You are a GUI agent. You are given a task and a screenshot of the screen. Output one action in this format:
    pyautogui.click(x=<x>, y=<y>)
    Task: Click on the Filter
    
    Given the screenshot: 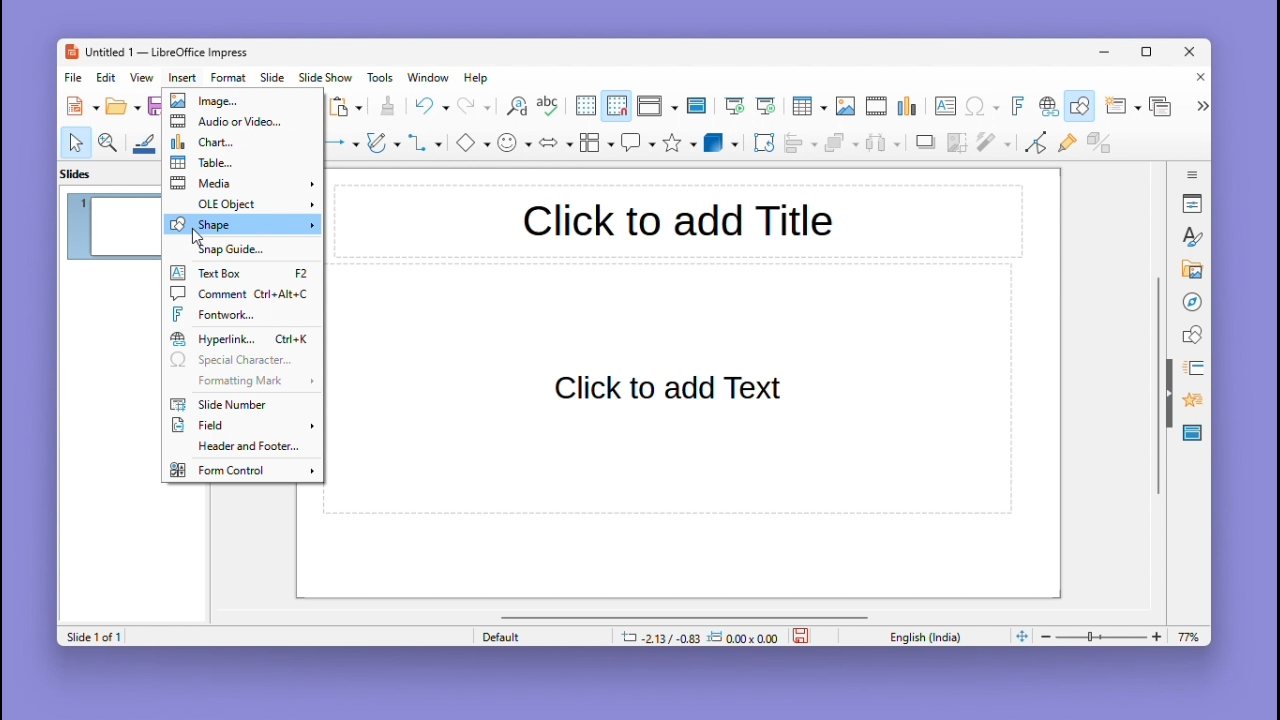 What is the action you would take?
    pyautogui.click(x=992, y=148)
    